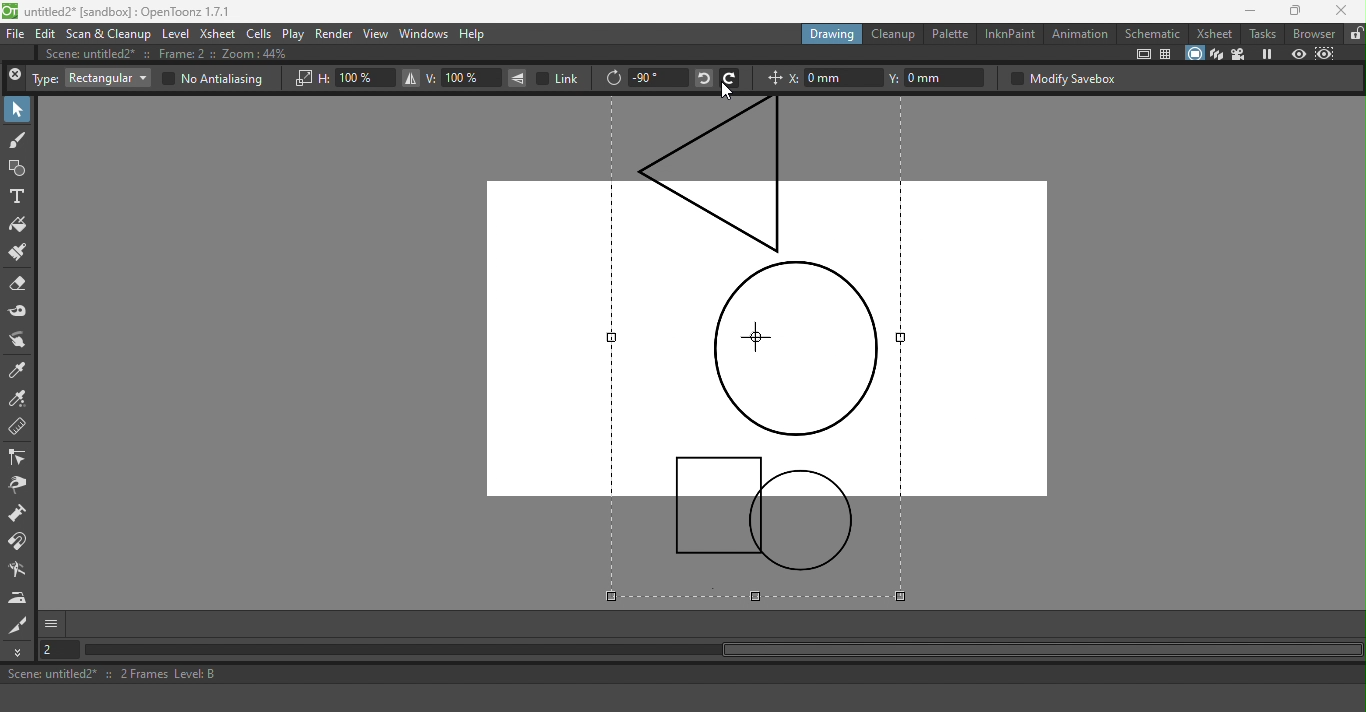 This screenshot has height=712, width=1366. I want to click on Finger tool, so click(21, 340).